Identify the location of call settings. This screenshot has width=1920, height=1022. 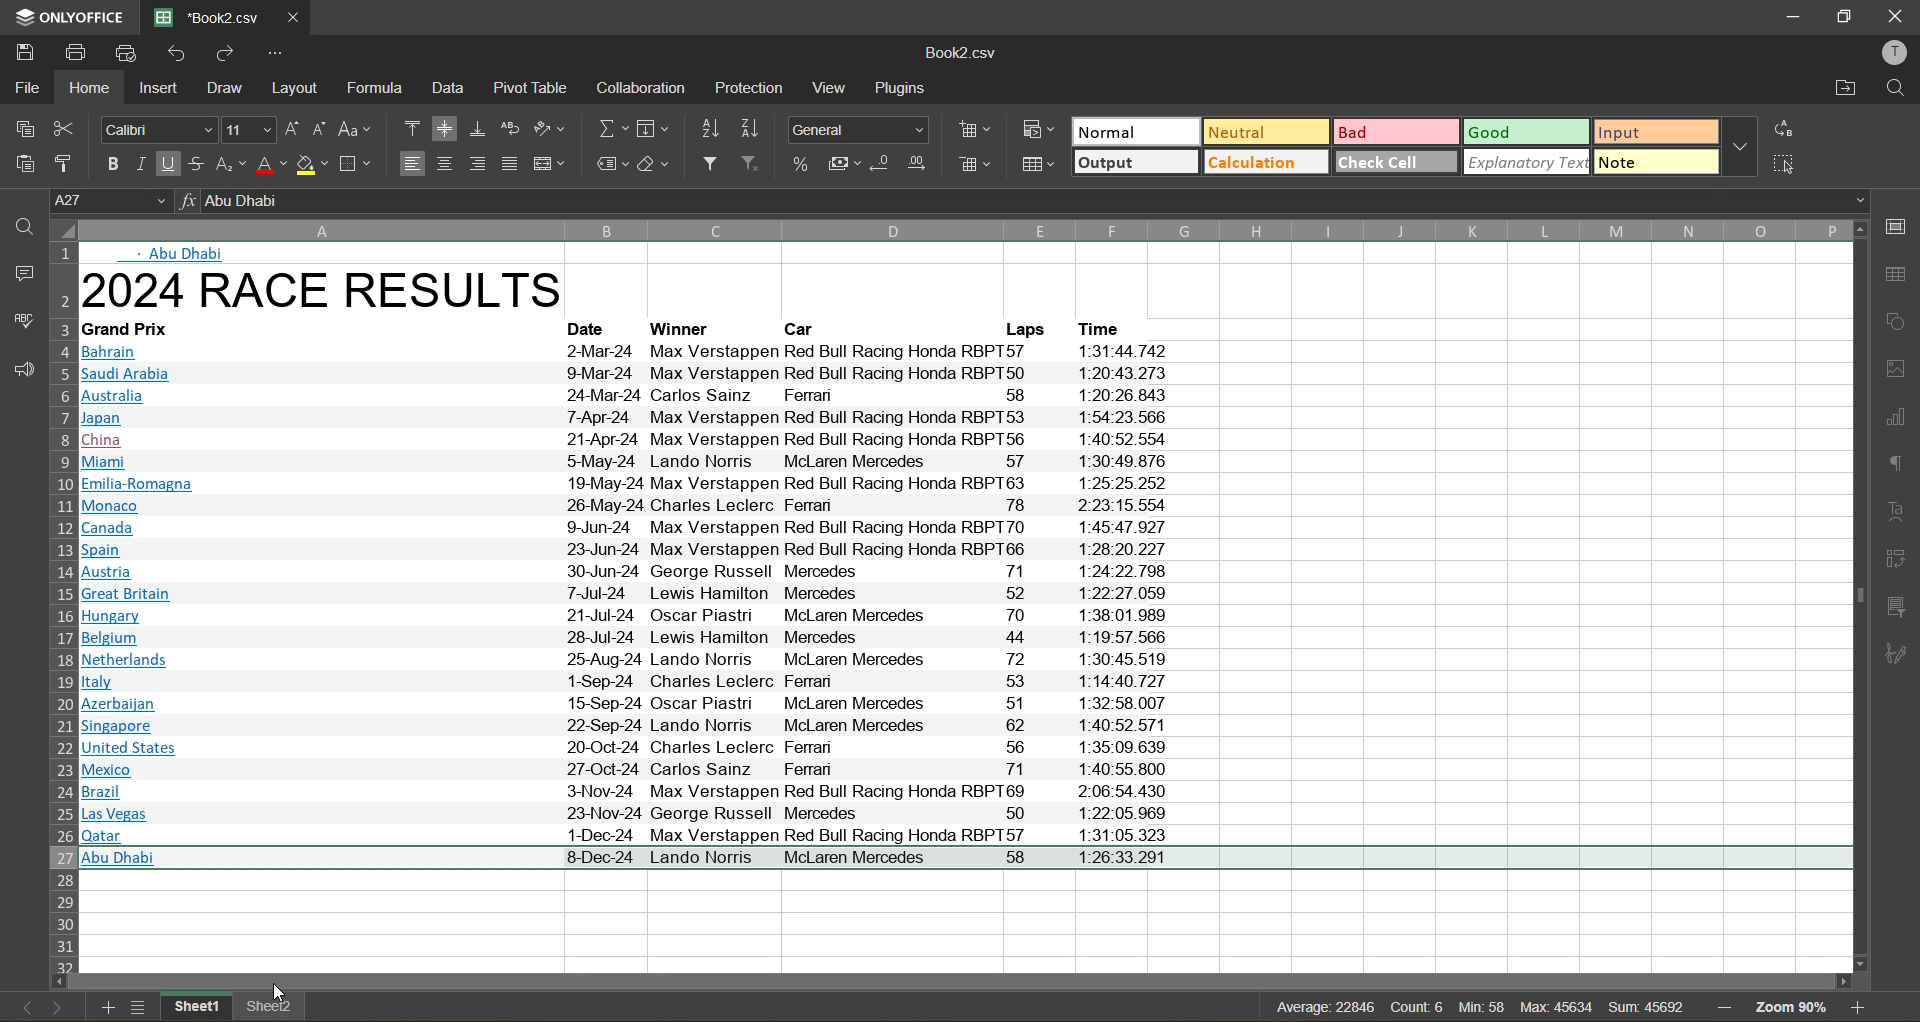
(1897, 226).